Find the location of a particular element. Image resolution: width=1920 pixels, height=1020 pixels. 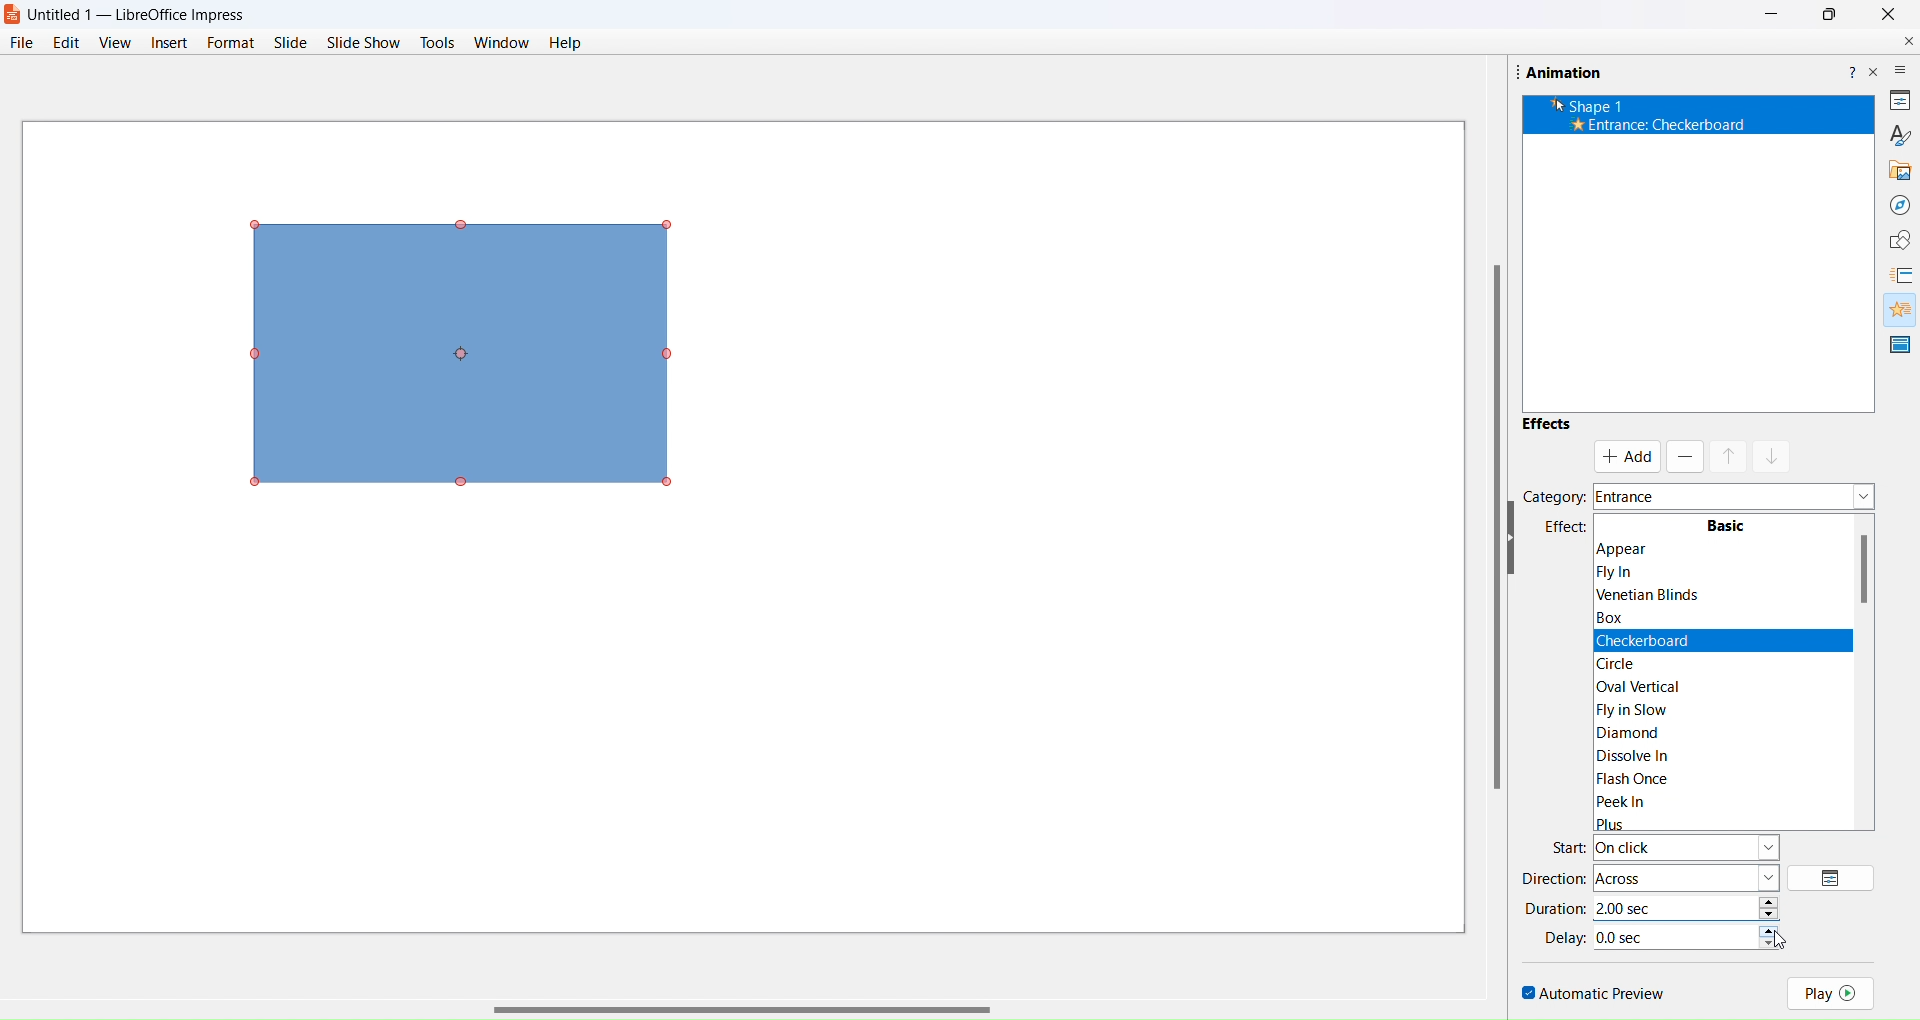

shapes is located at coordinates (1894, 238).